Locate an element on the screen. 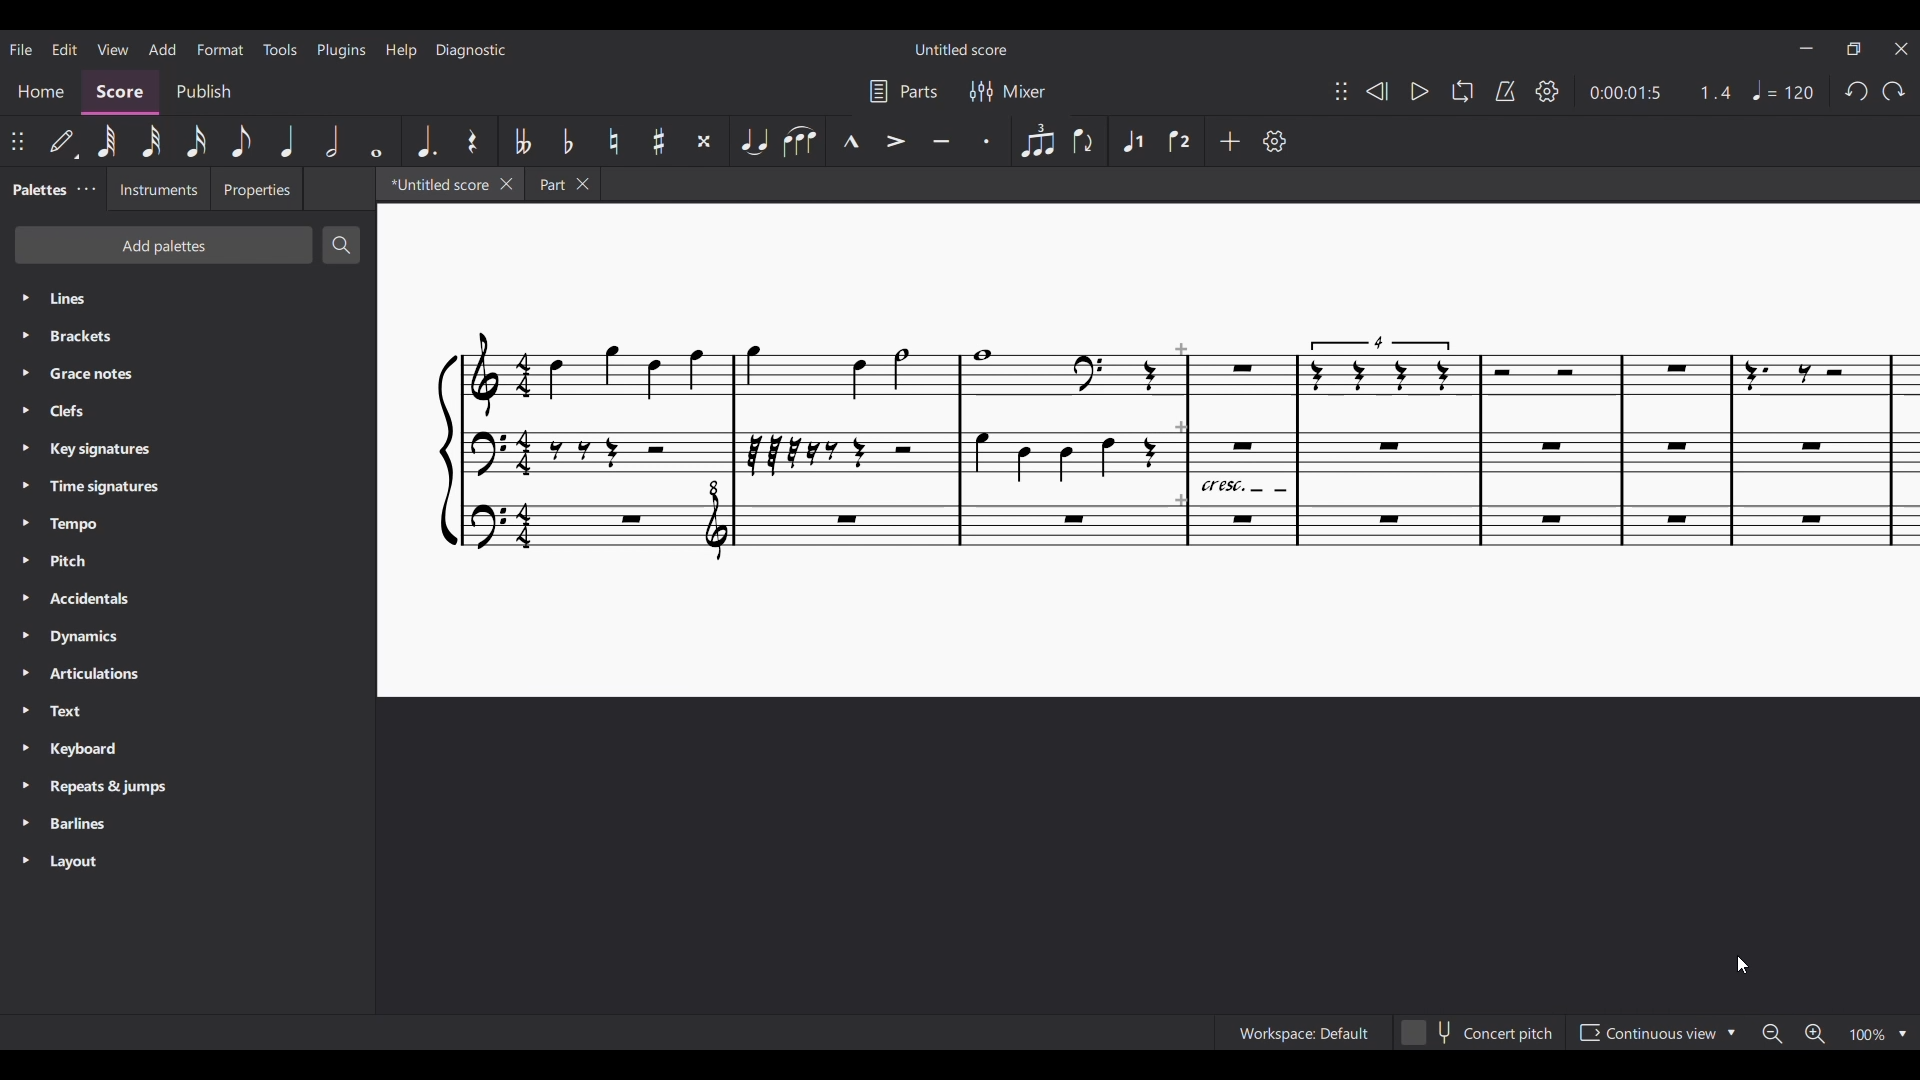  Palettes tab, current selection is located at coordinates (38, 190).